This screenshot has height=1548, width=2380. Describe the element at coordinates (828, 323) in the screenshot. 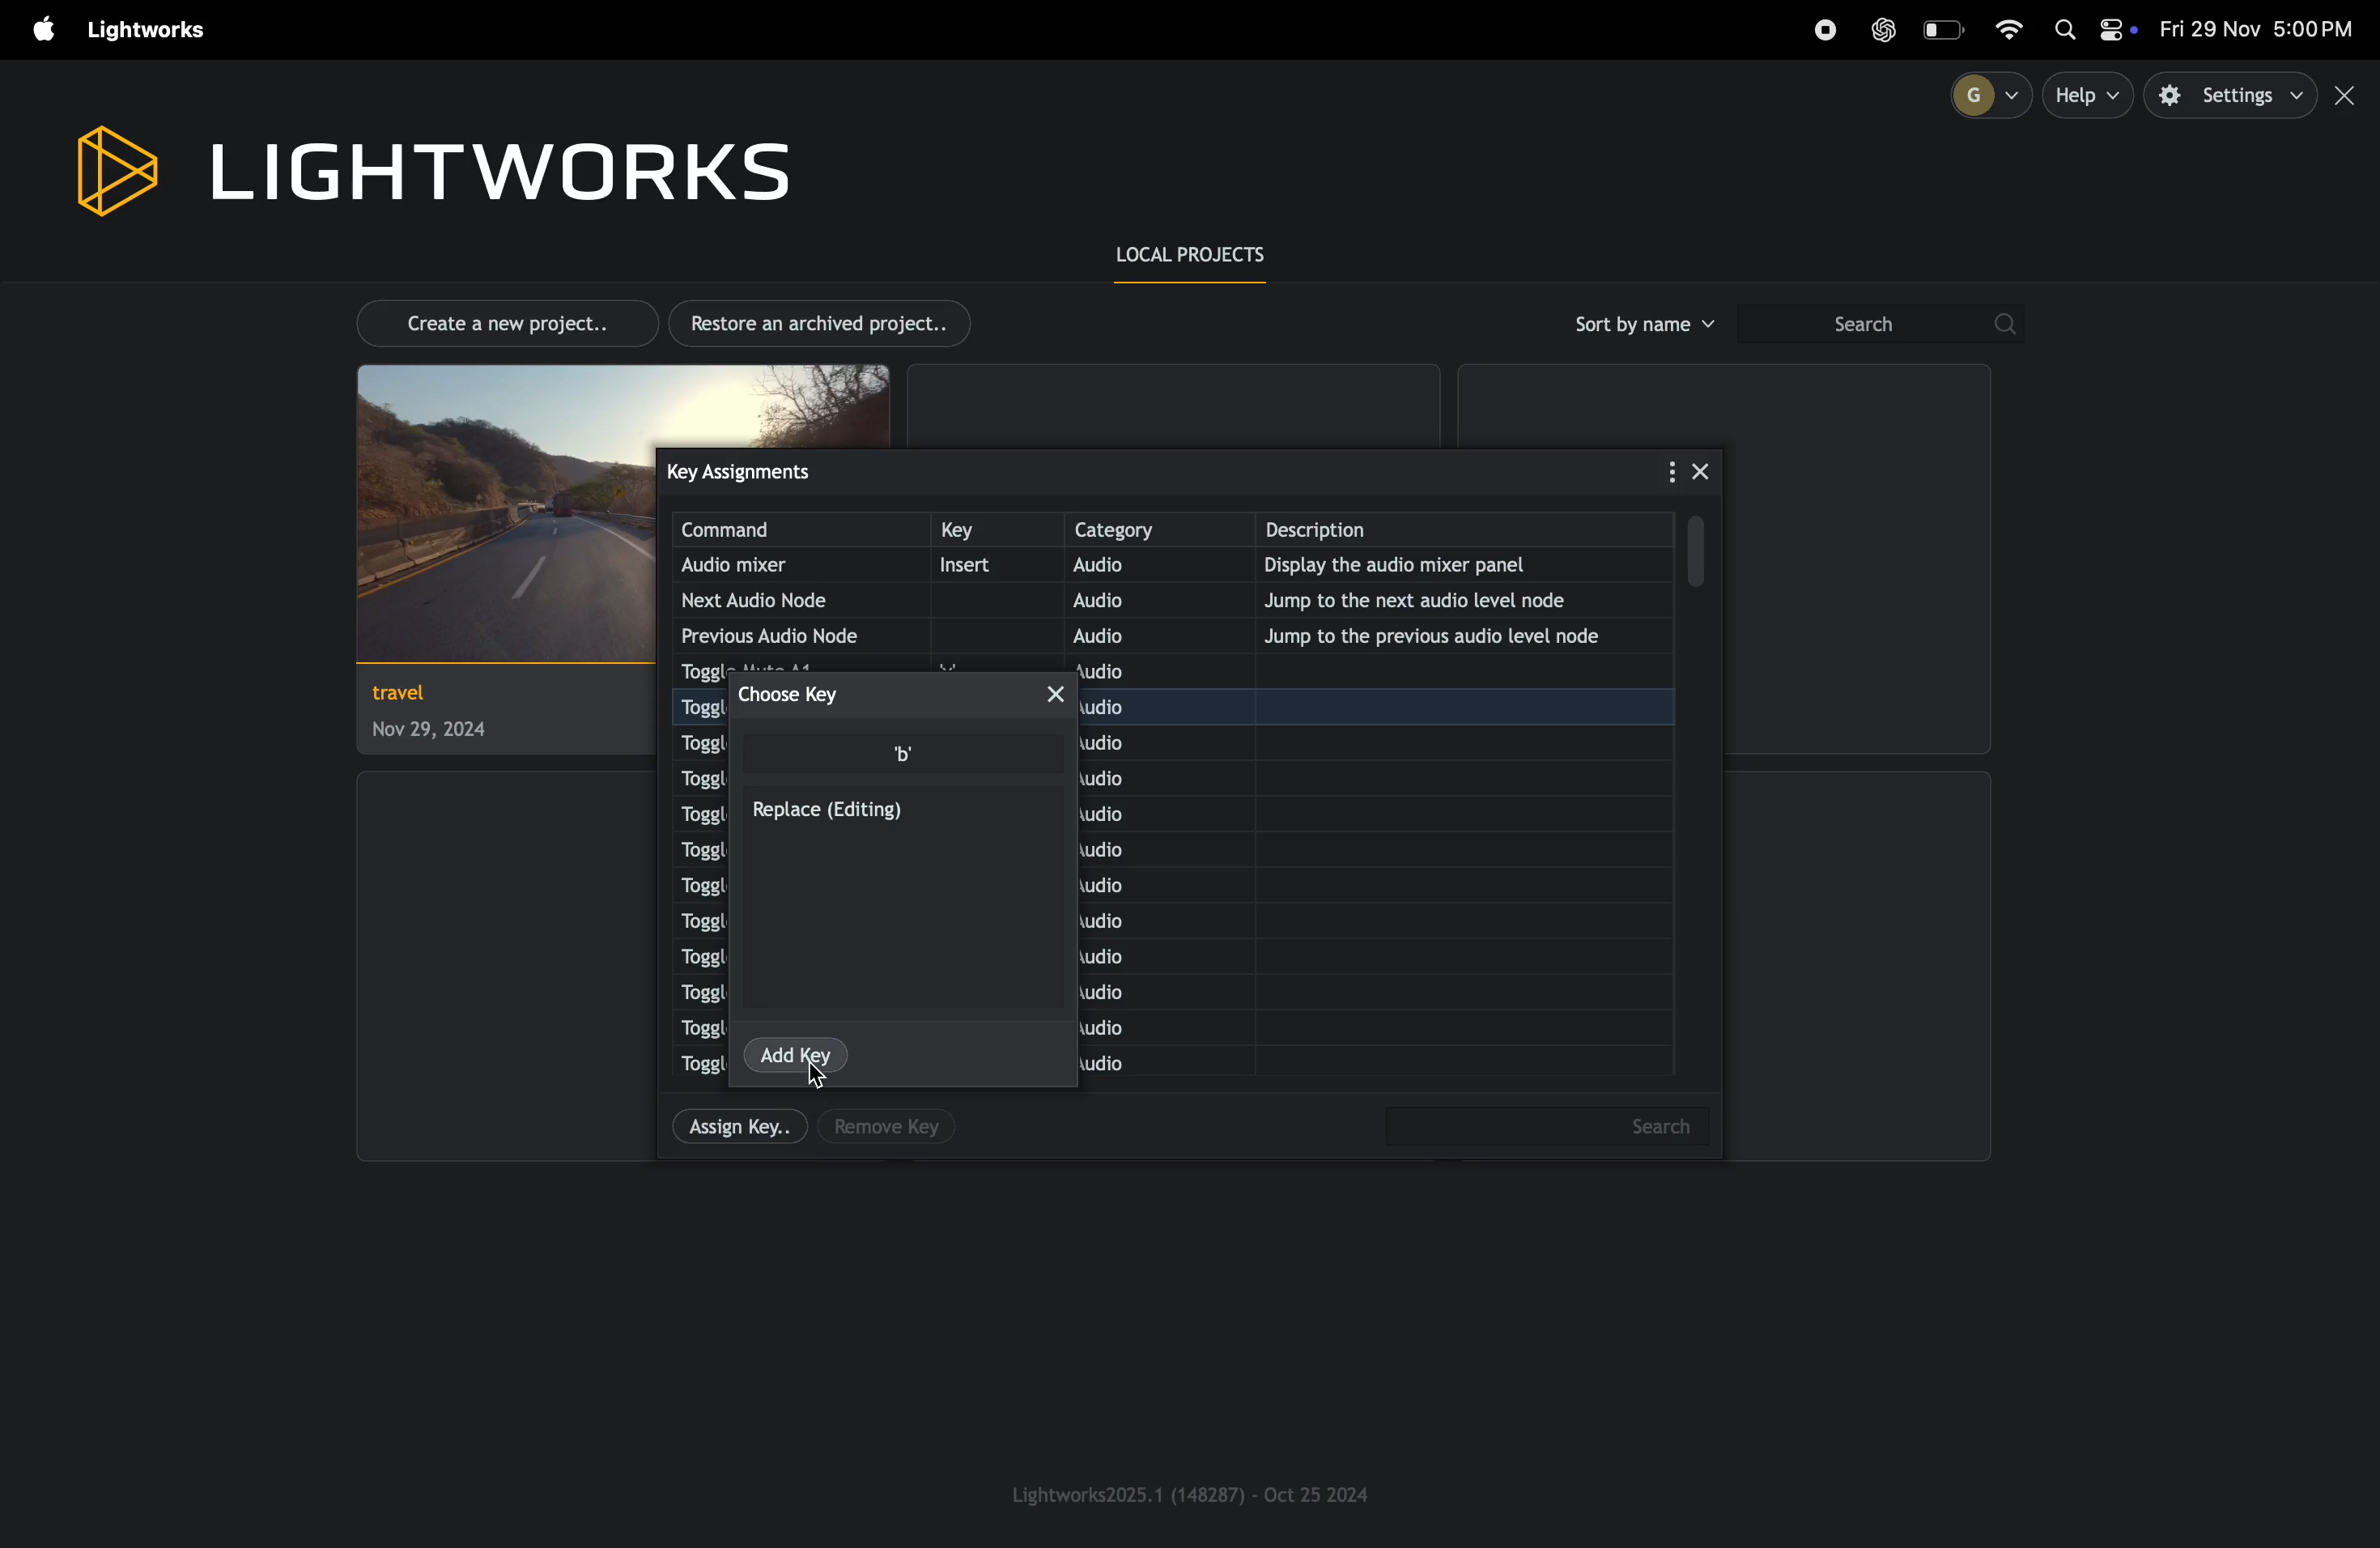

I see `restore archived projects` at that location.